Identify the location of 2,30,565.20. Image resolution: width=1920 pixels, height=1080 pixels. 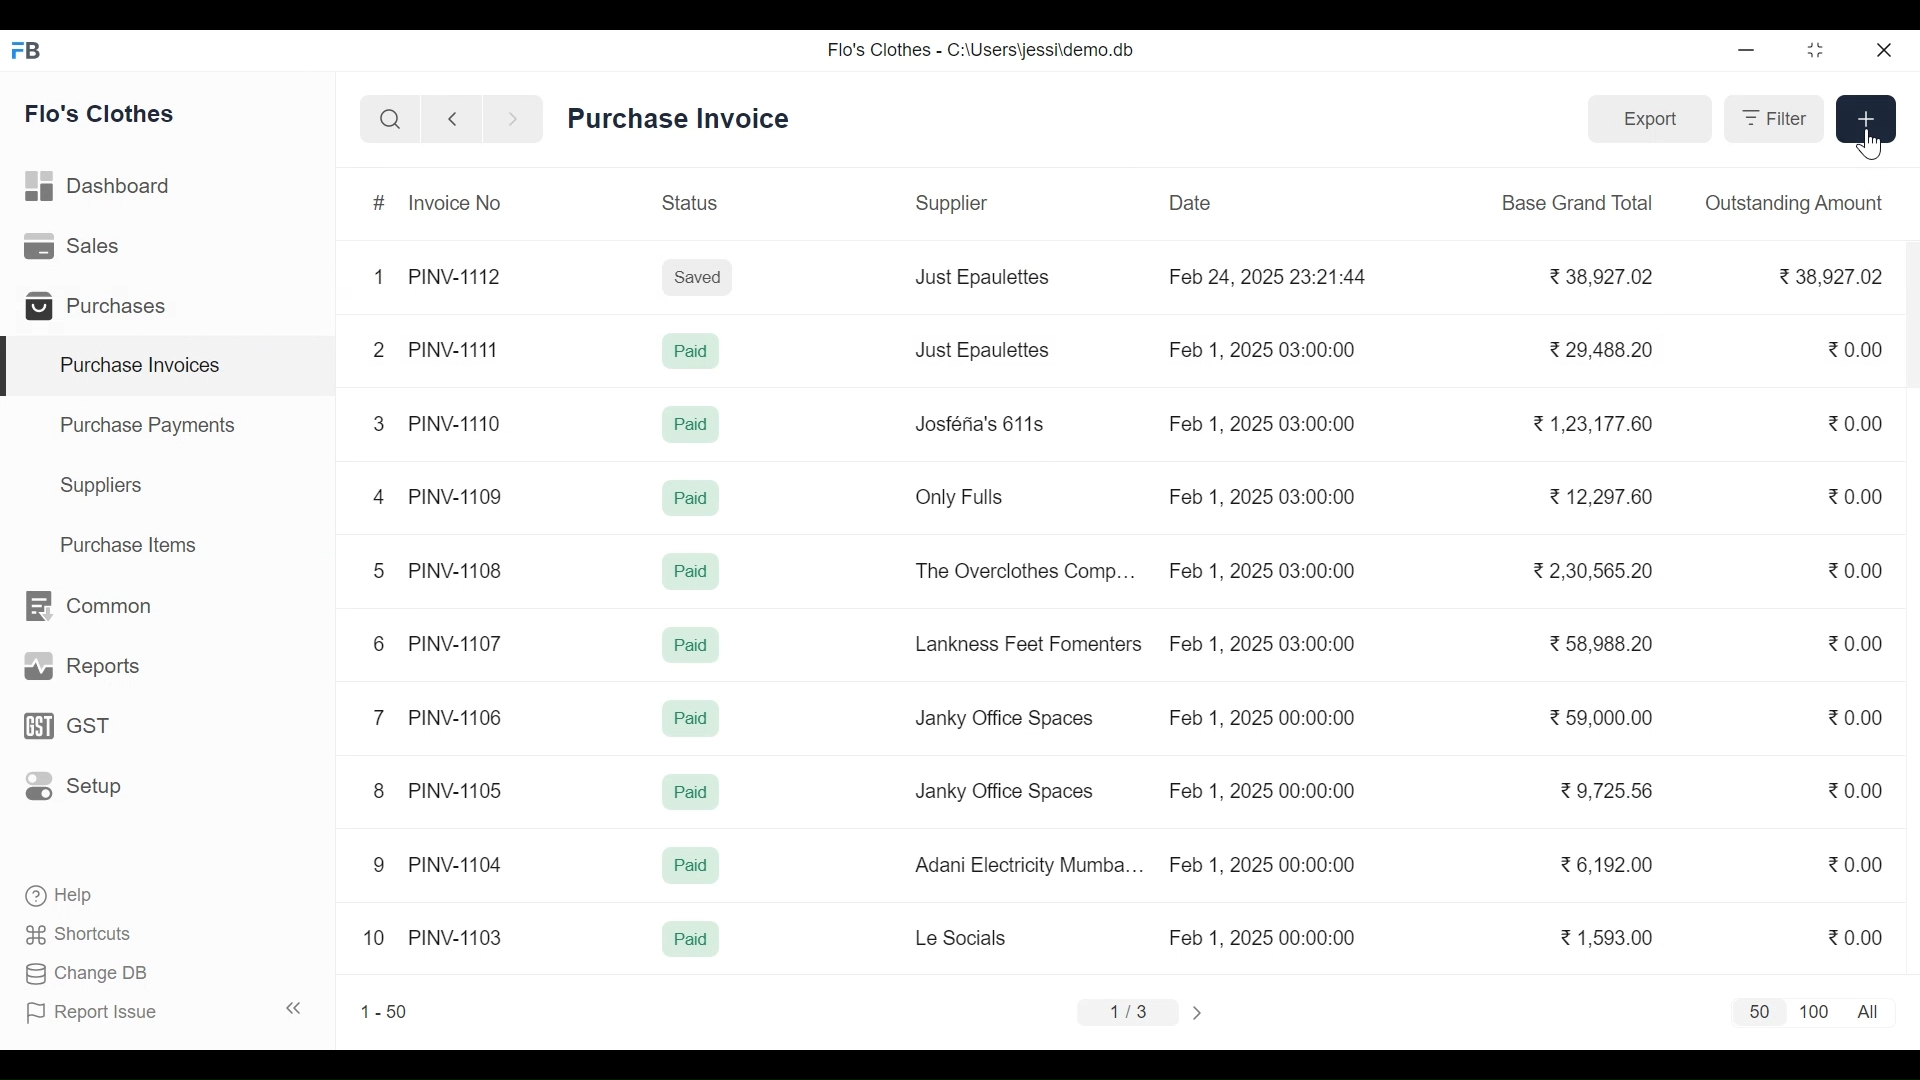
(1591, 572).